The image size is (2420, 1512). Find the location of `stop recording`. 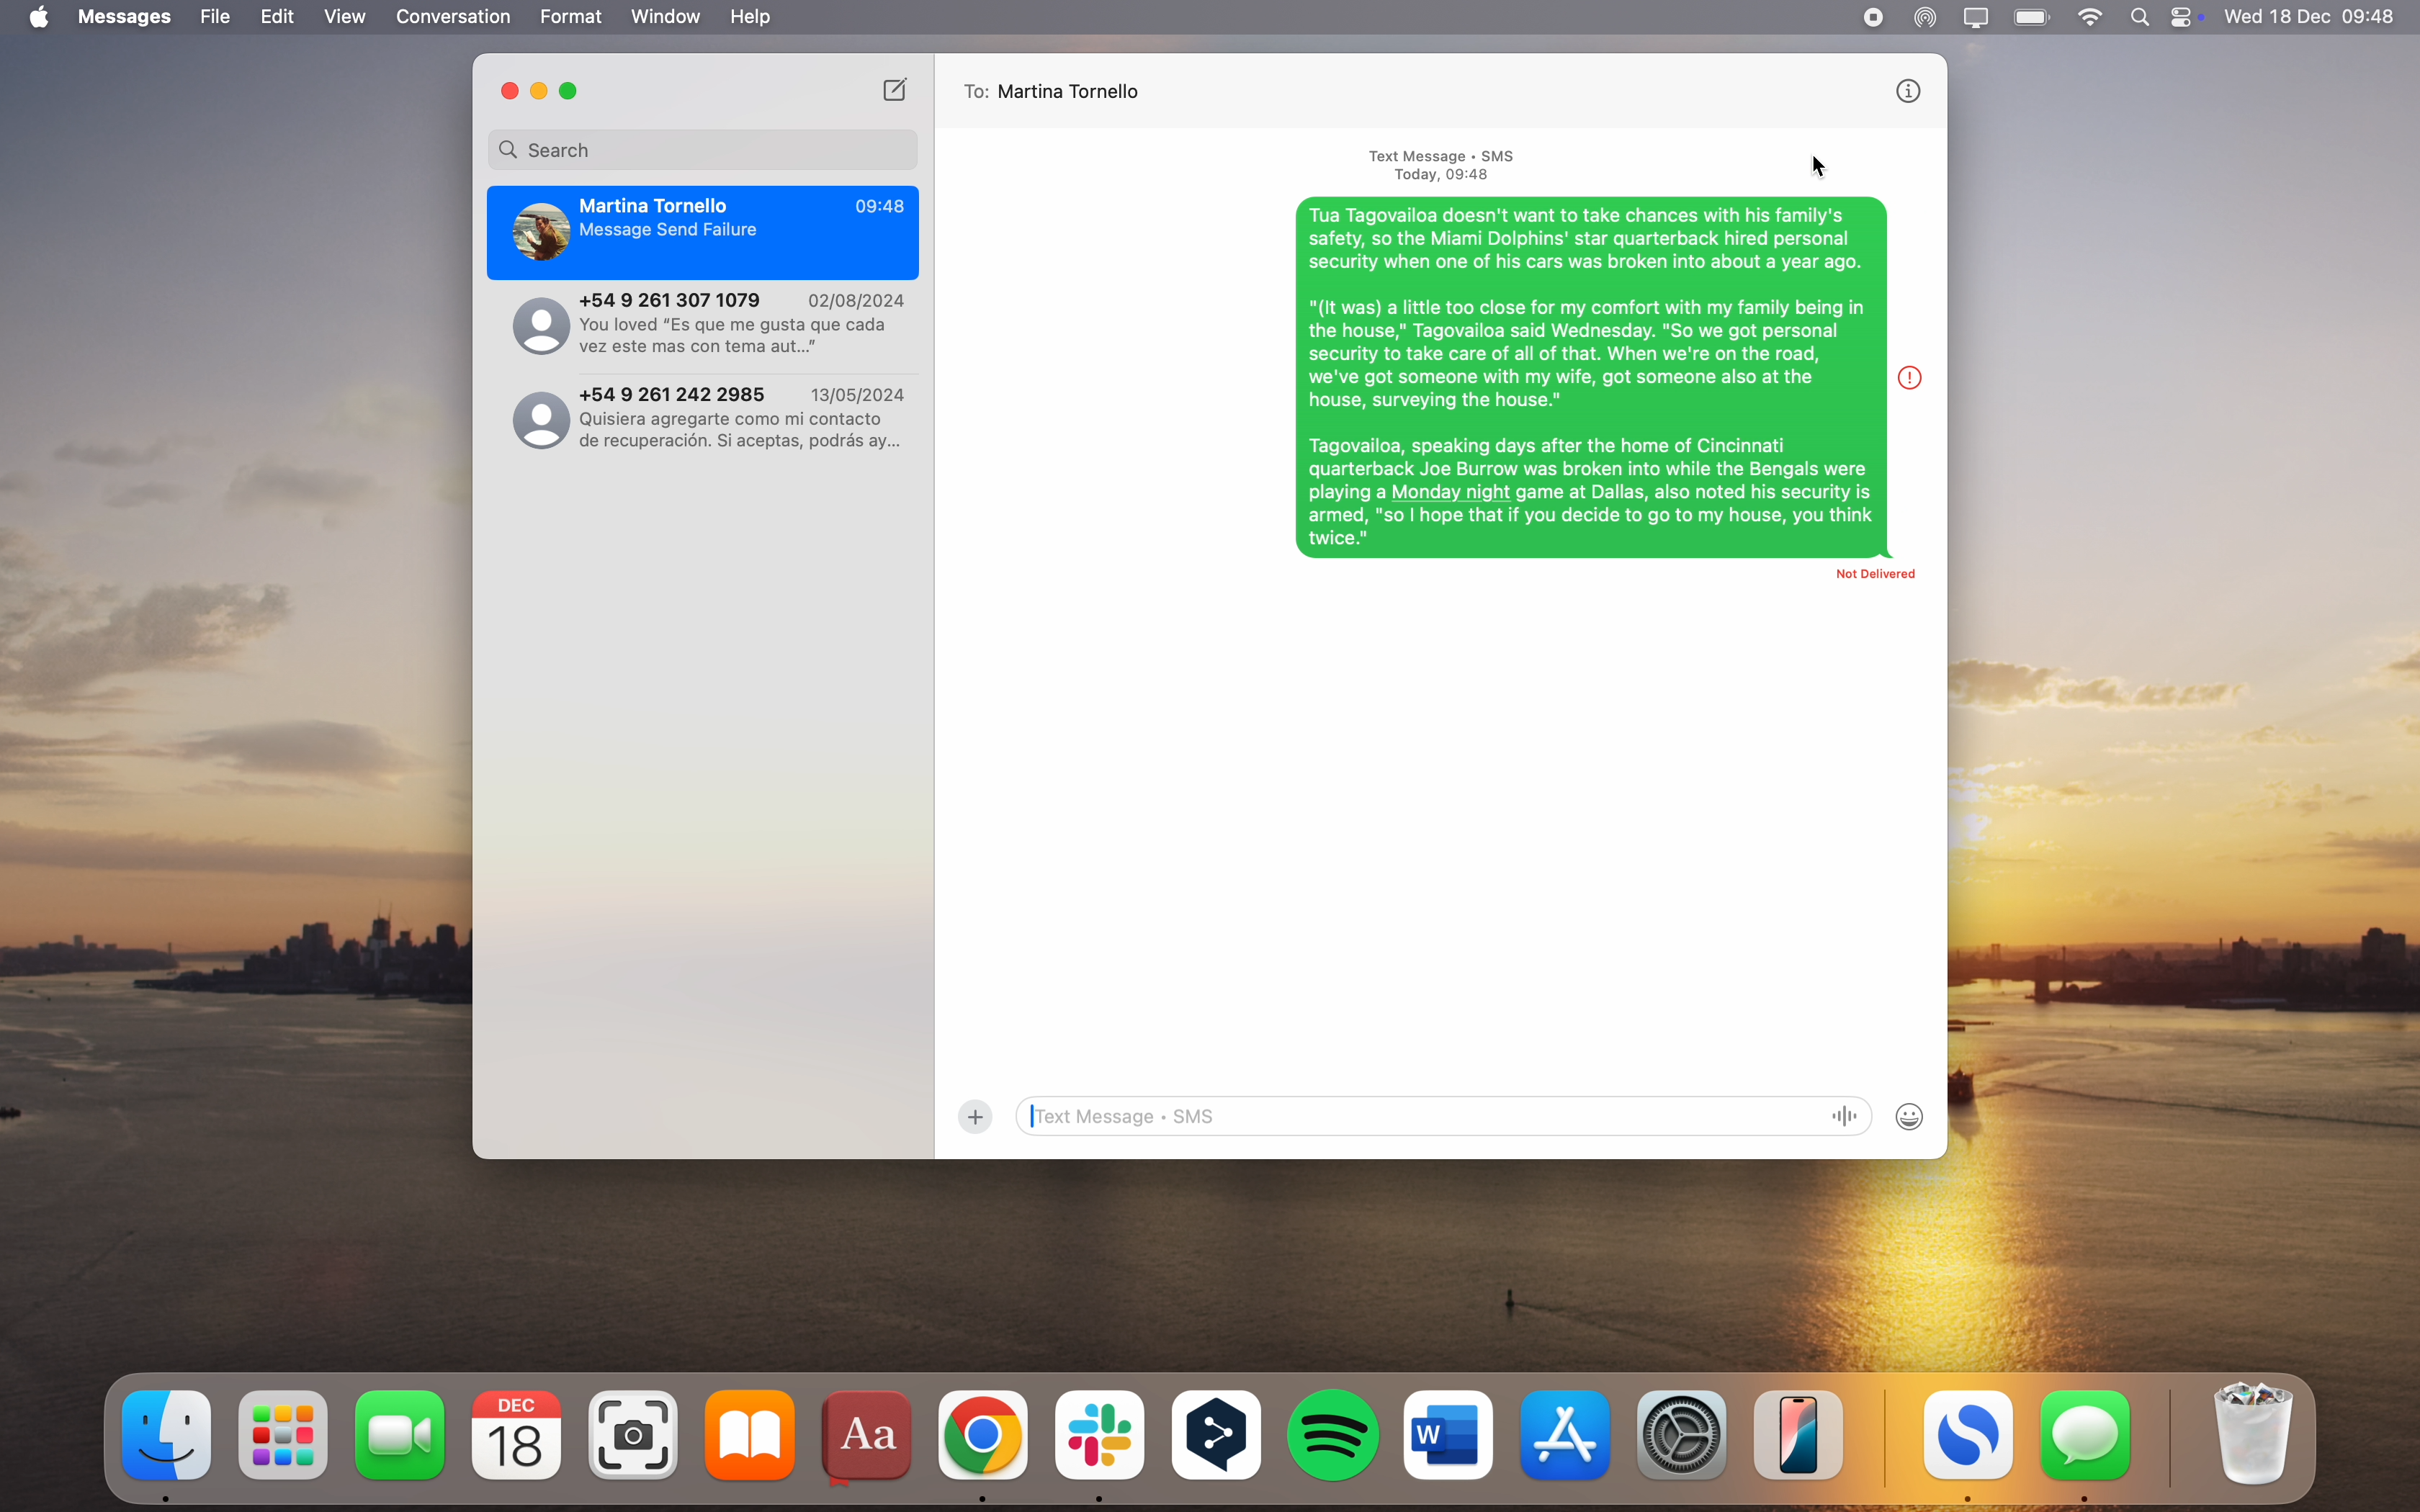

stop recording is located at coordinates (1872, 18).